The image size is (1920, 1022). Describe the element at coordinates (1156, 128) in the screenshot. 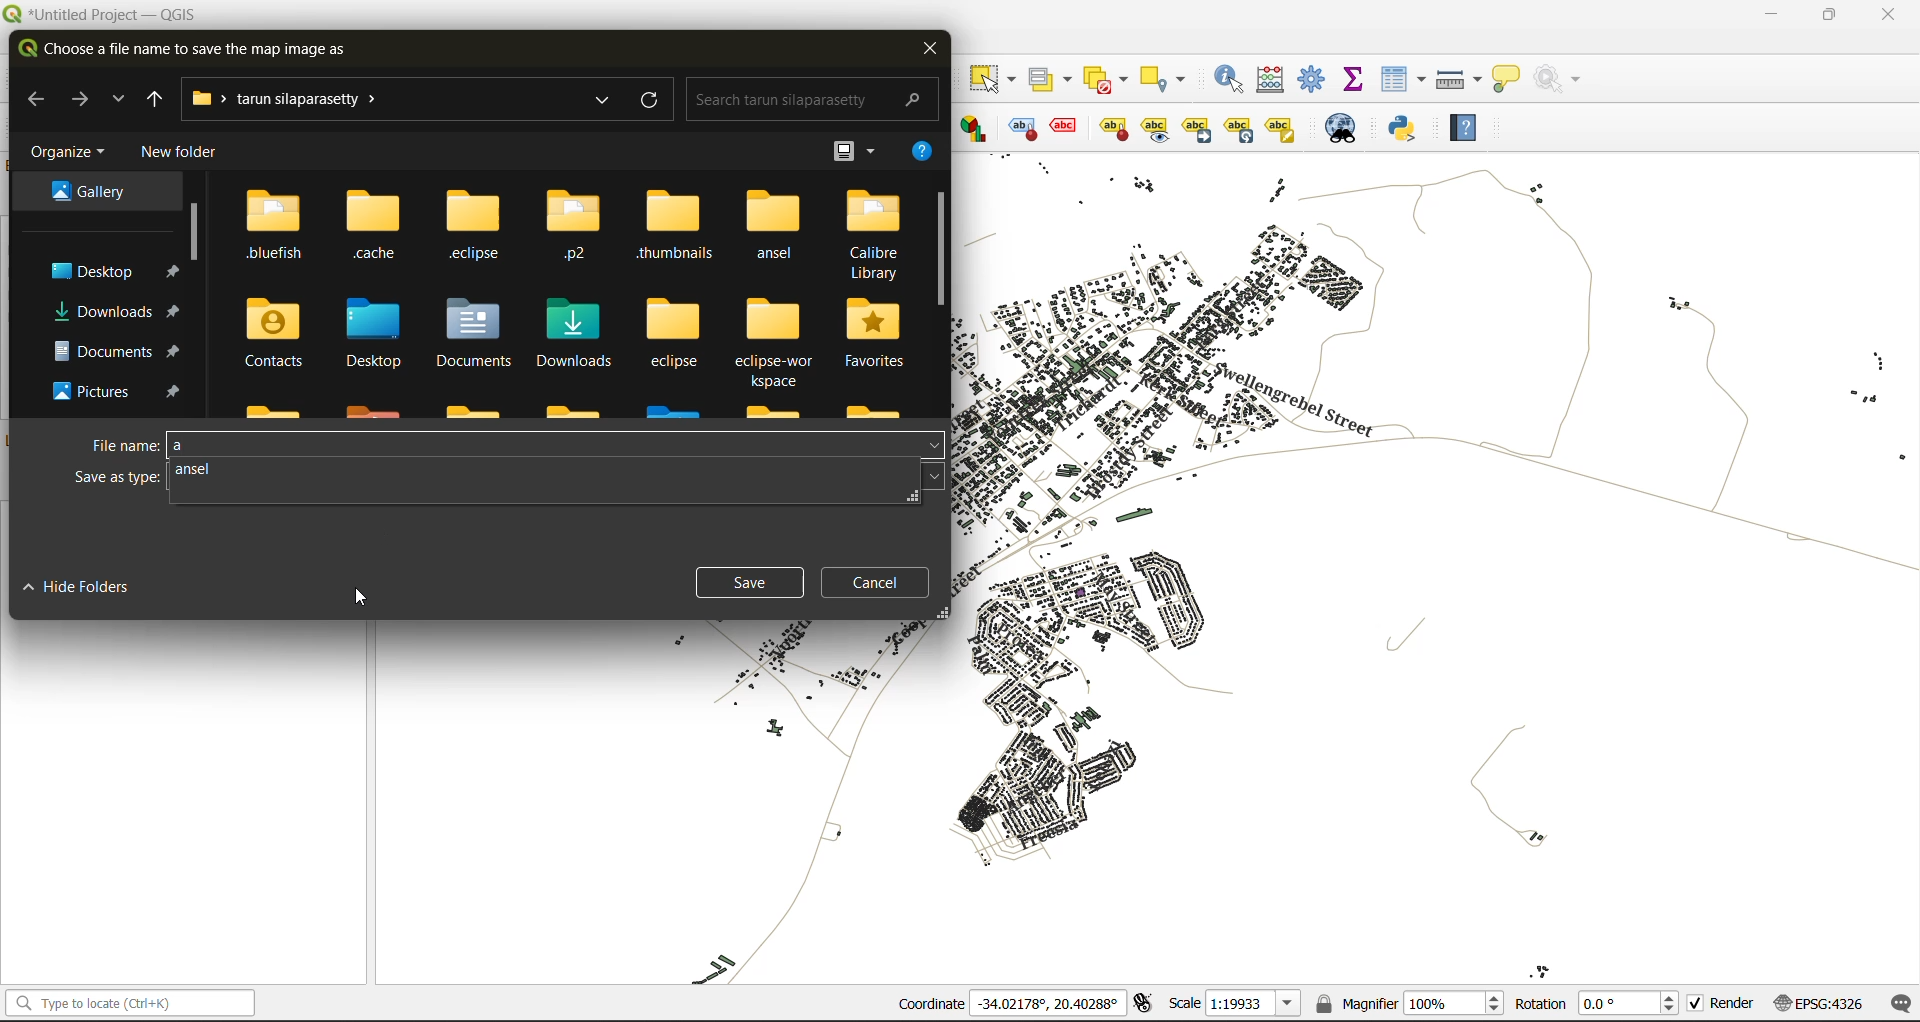

I see `Move a label, diagrams or callout ` at that location.